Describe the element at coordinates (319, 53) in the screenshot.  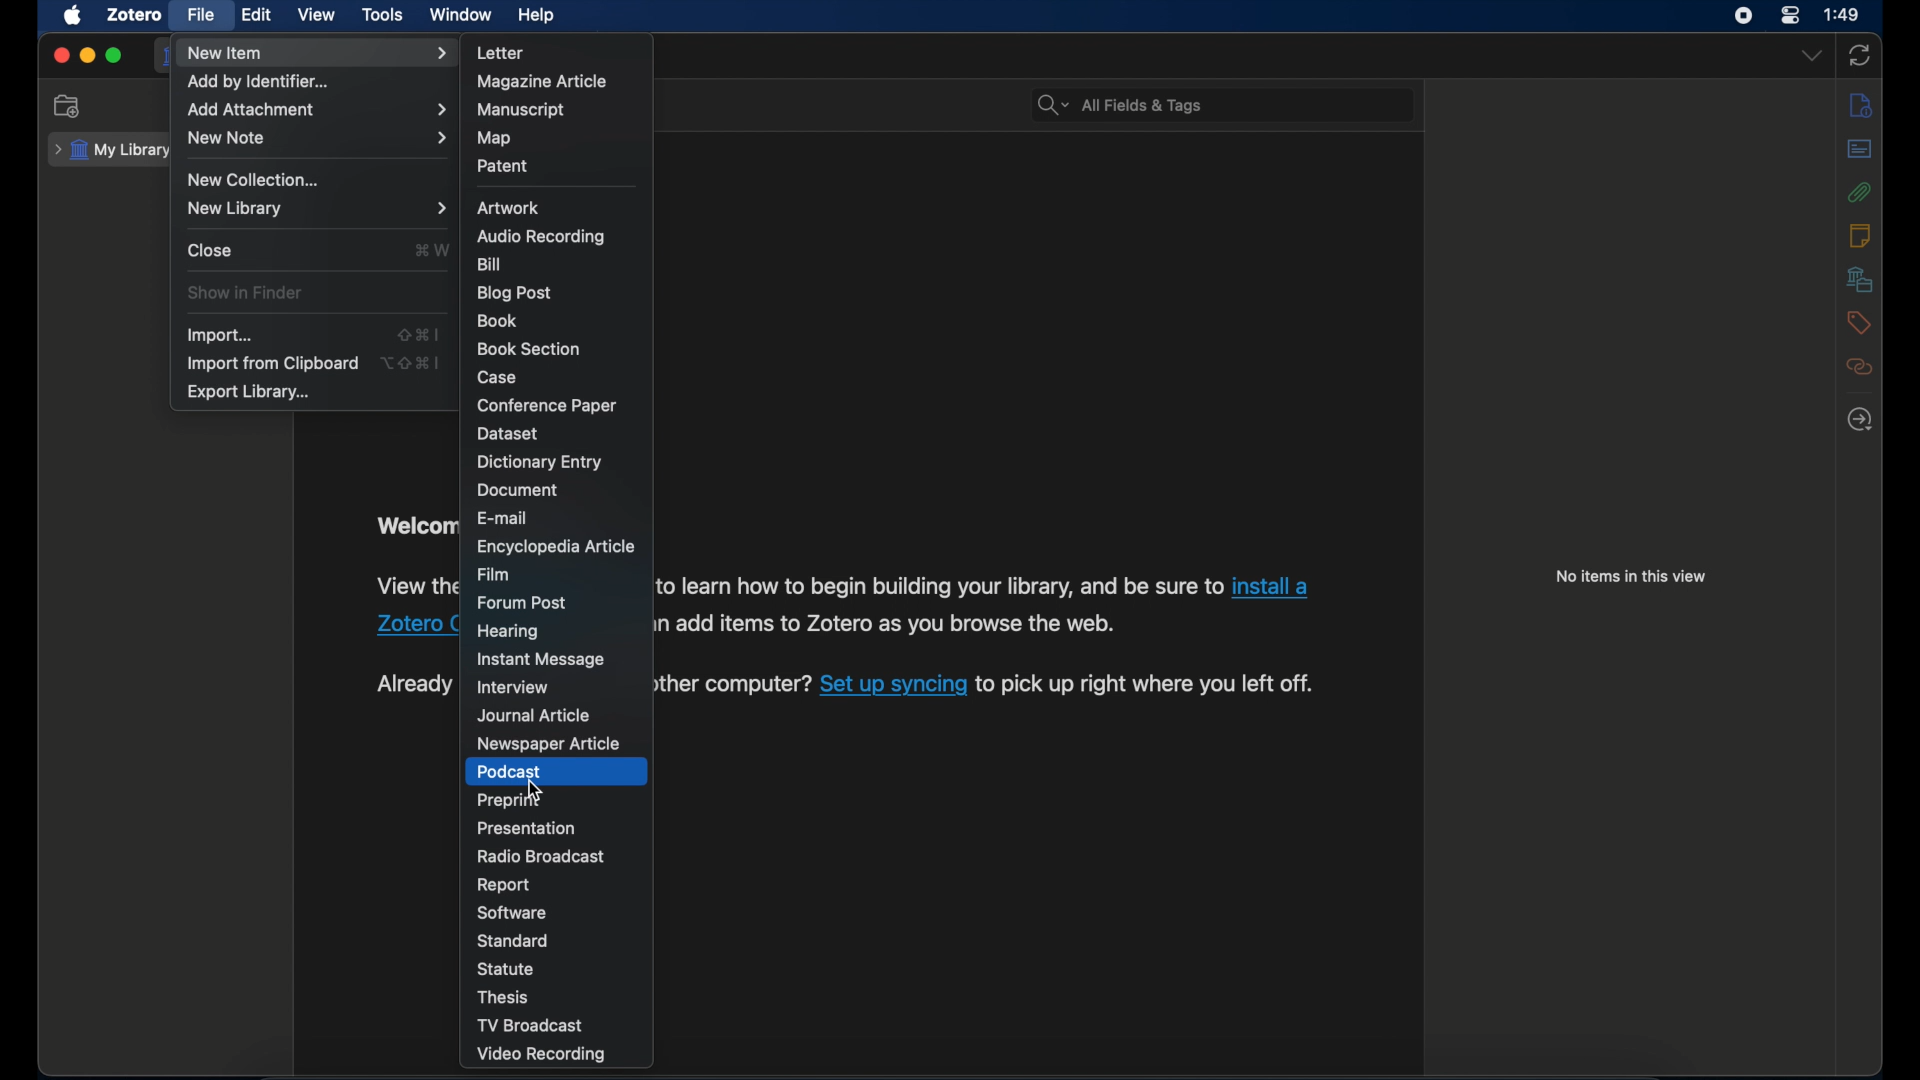
I see `new item` at that location.